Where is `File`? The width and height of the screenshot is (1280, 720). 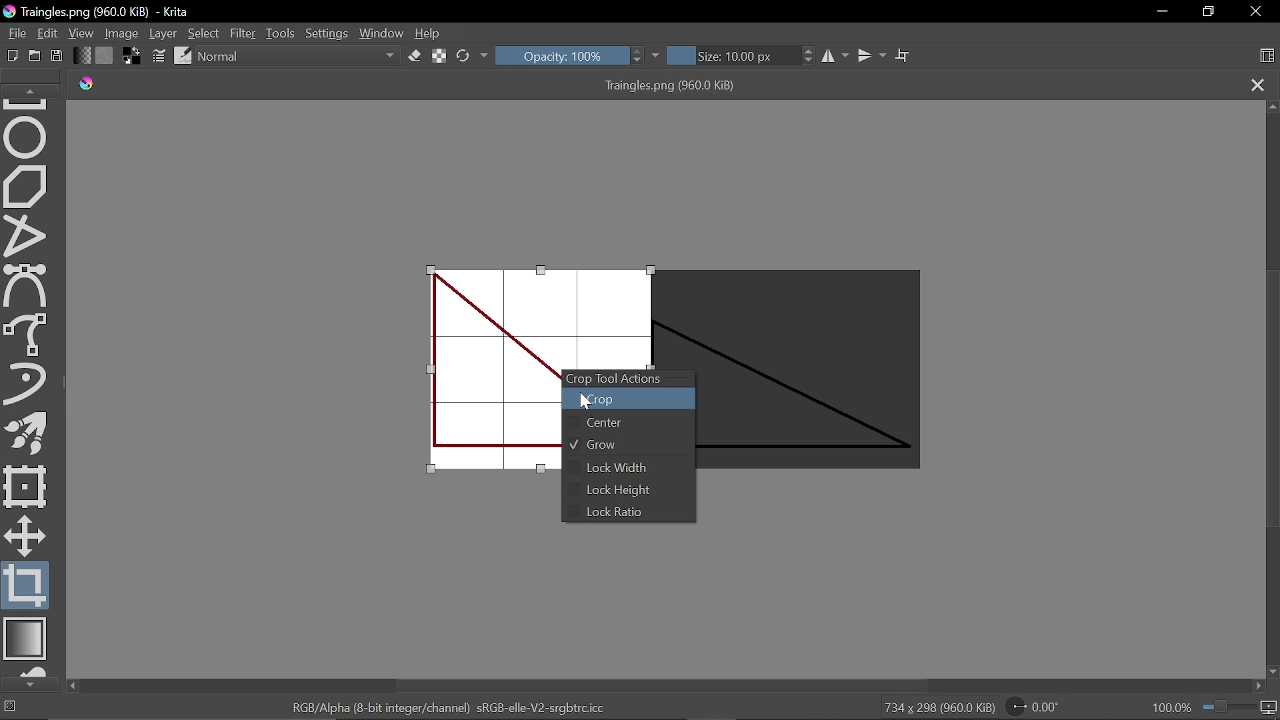 File is located at coordinates (14, 32).